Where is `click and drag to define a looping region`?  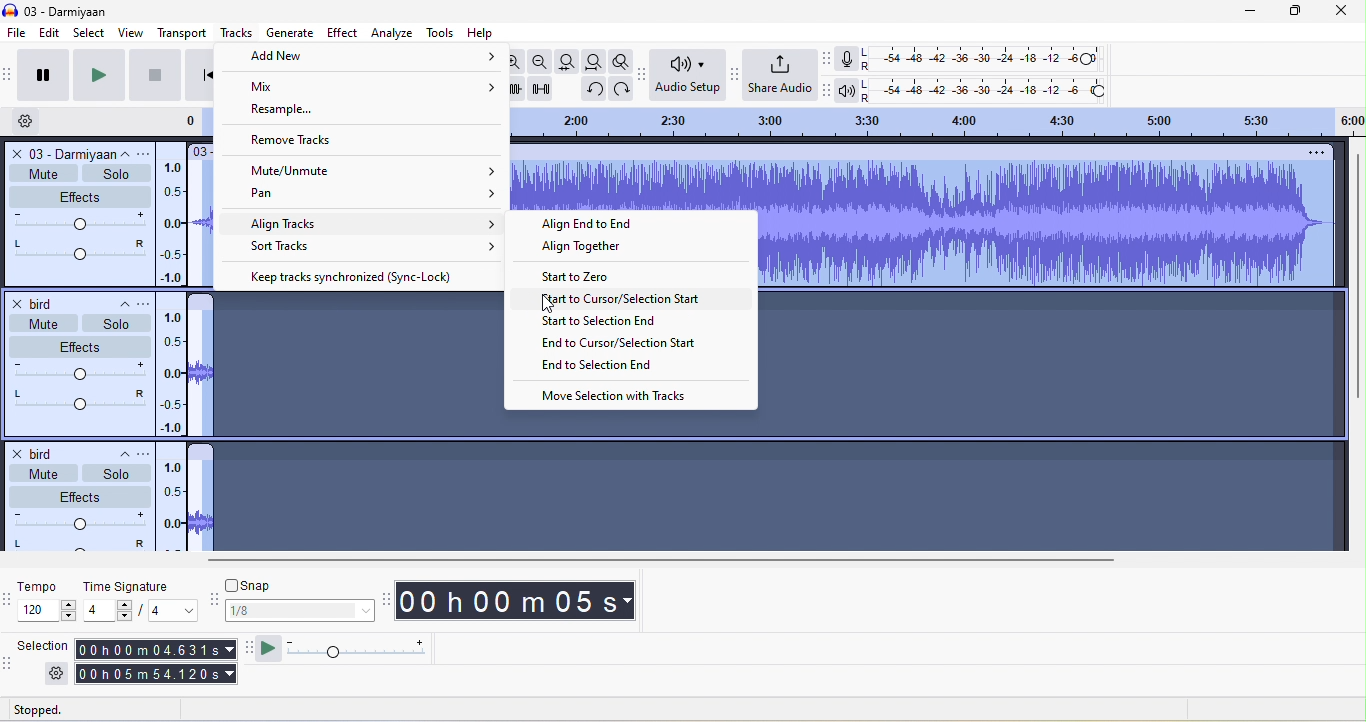
click and drag to define a looping region is located at coordinates (937, 121).